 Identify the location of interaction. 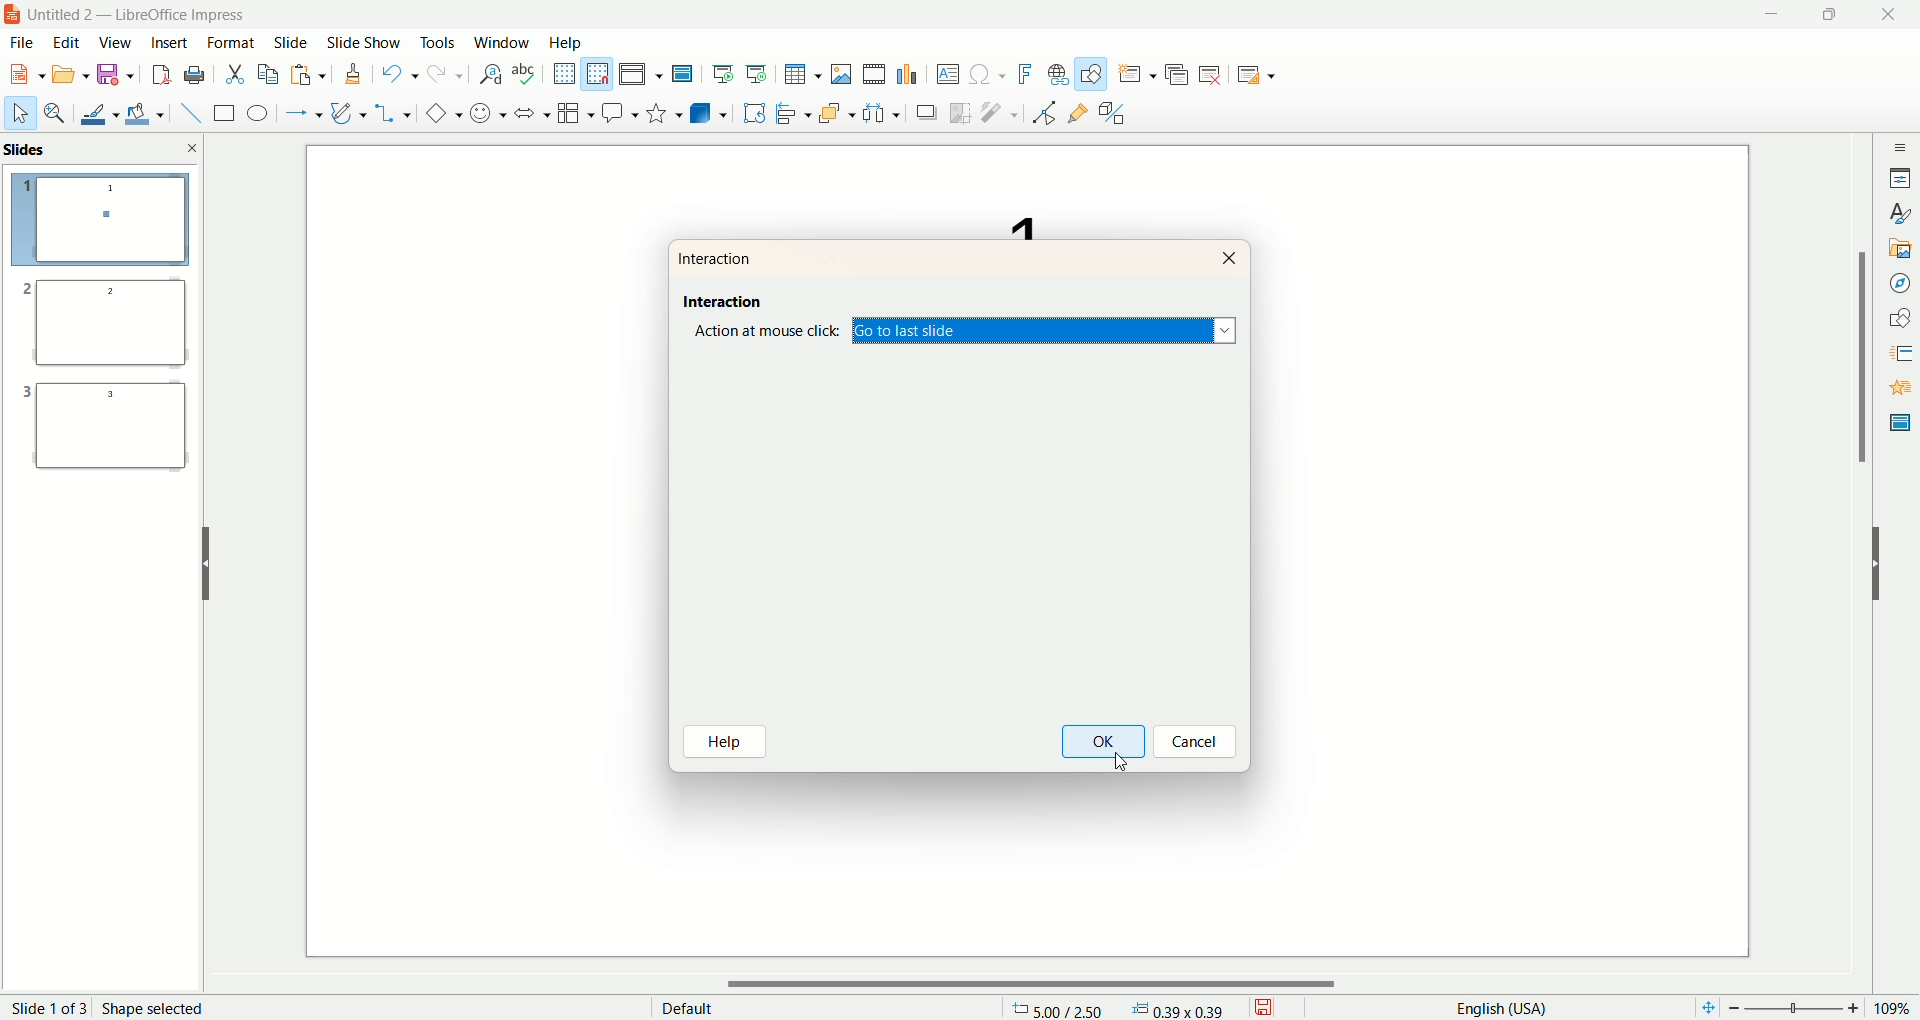
(718, 259).